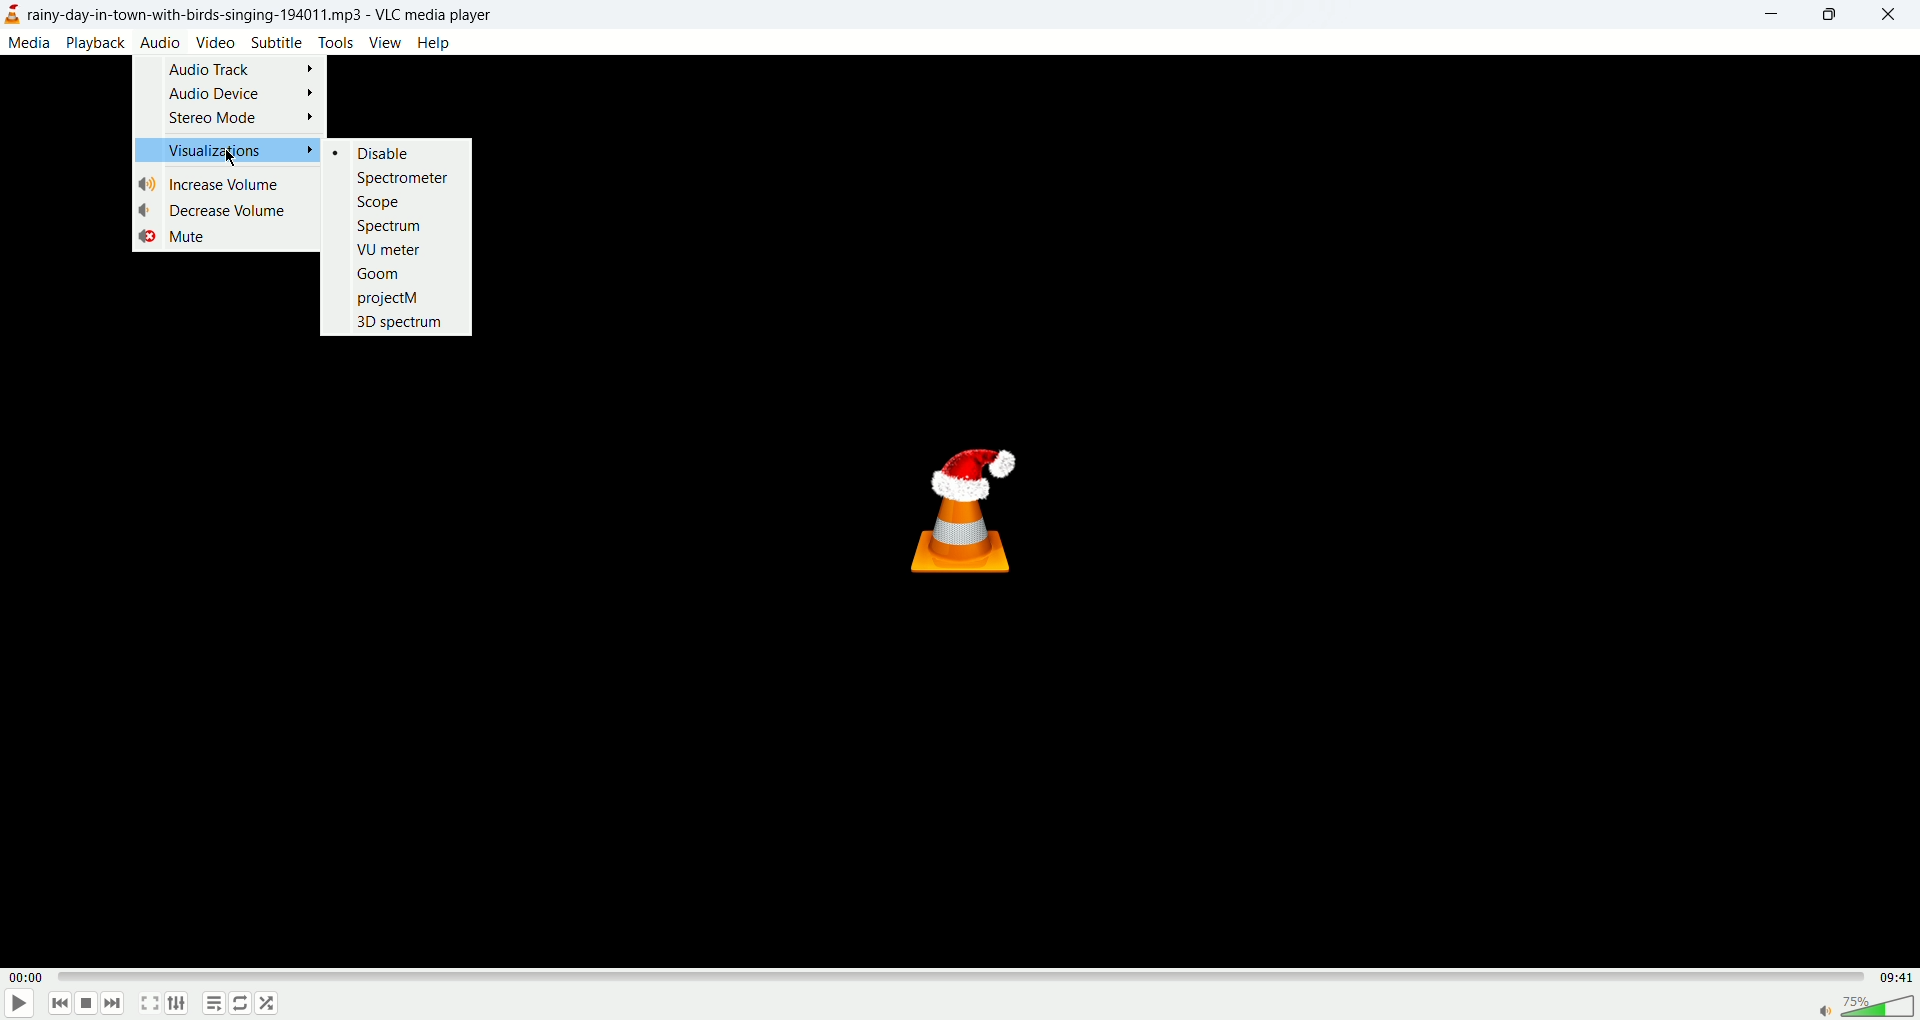 The height and width of the screenshot is (1020, 1920). I want to click on projectM, so click(394, 299).